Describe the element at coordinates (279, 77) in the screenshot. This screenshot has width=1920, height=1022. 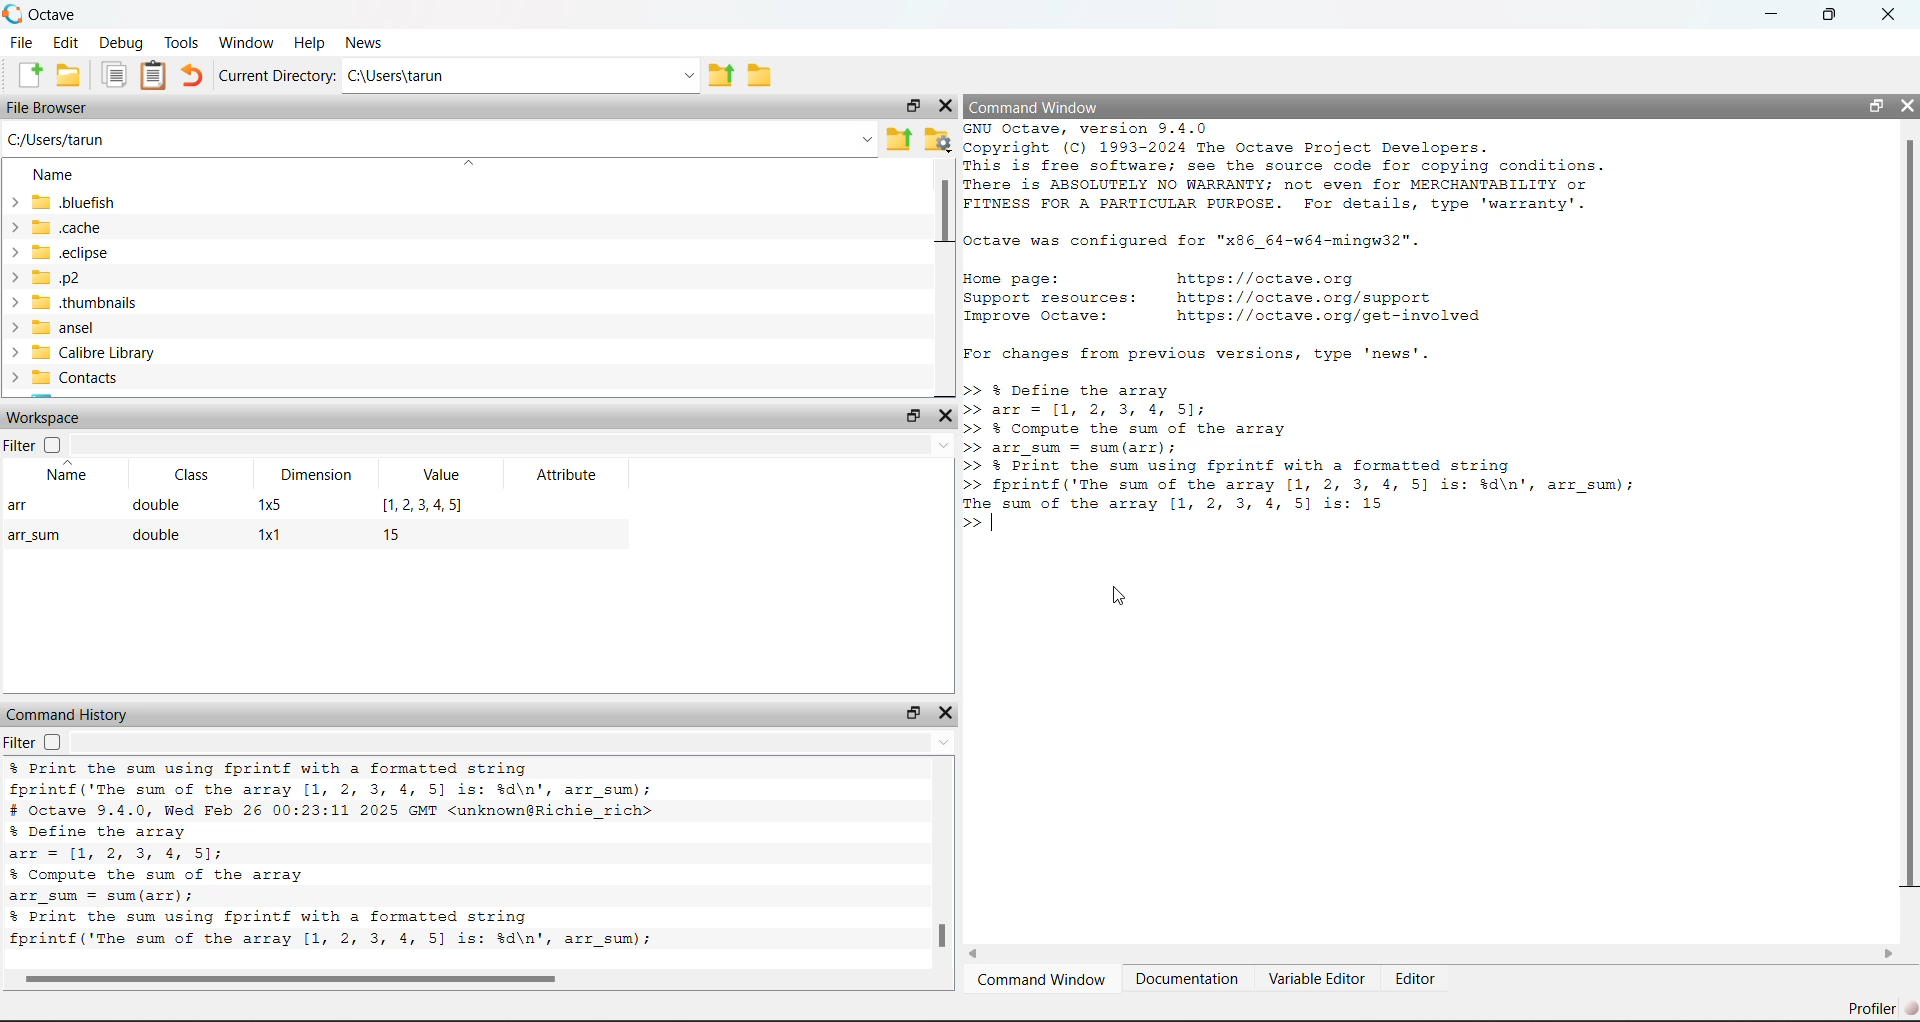
I see `Current Directory:` at that location.